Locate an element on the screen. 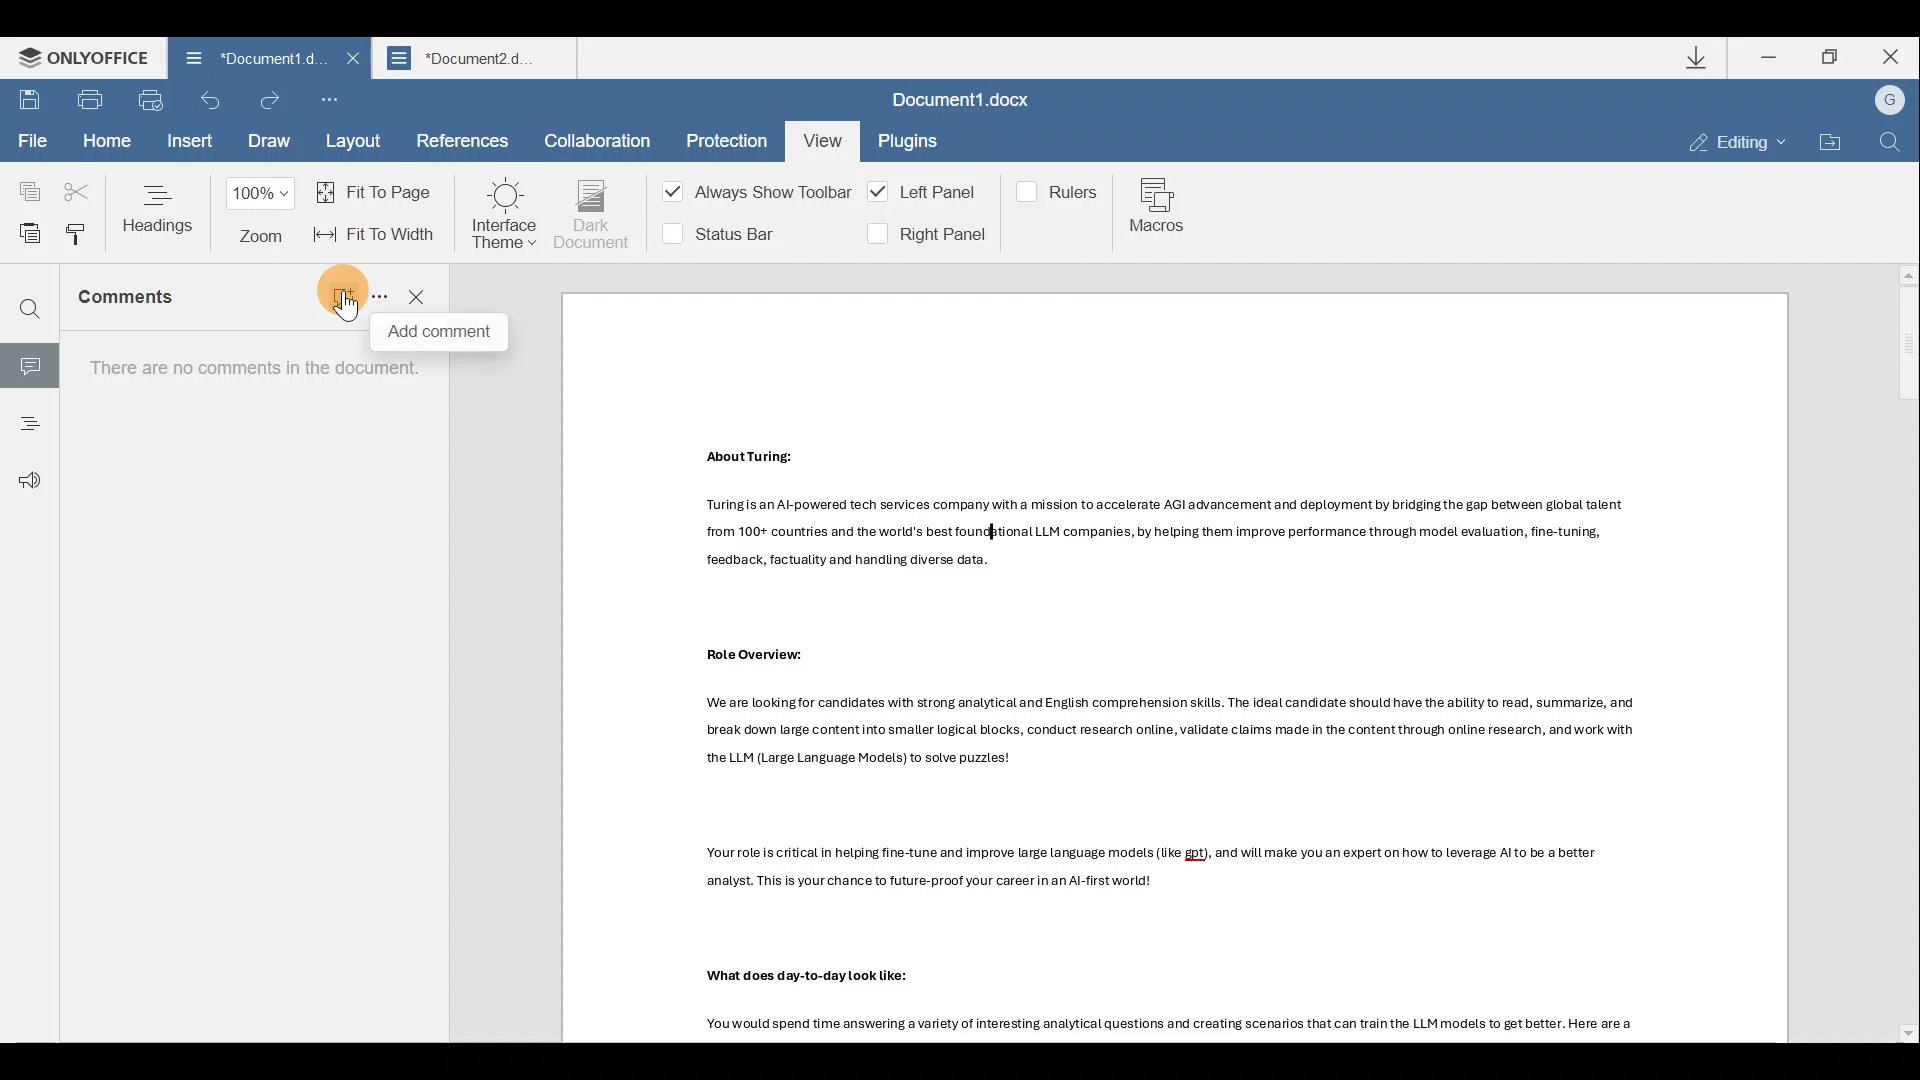 The image size is (1920, 1080). Comments is located at coordinates (152, 305).